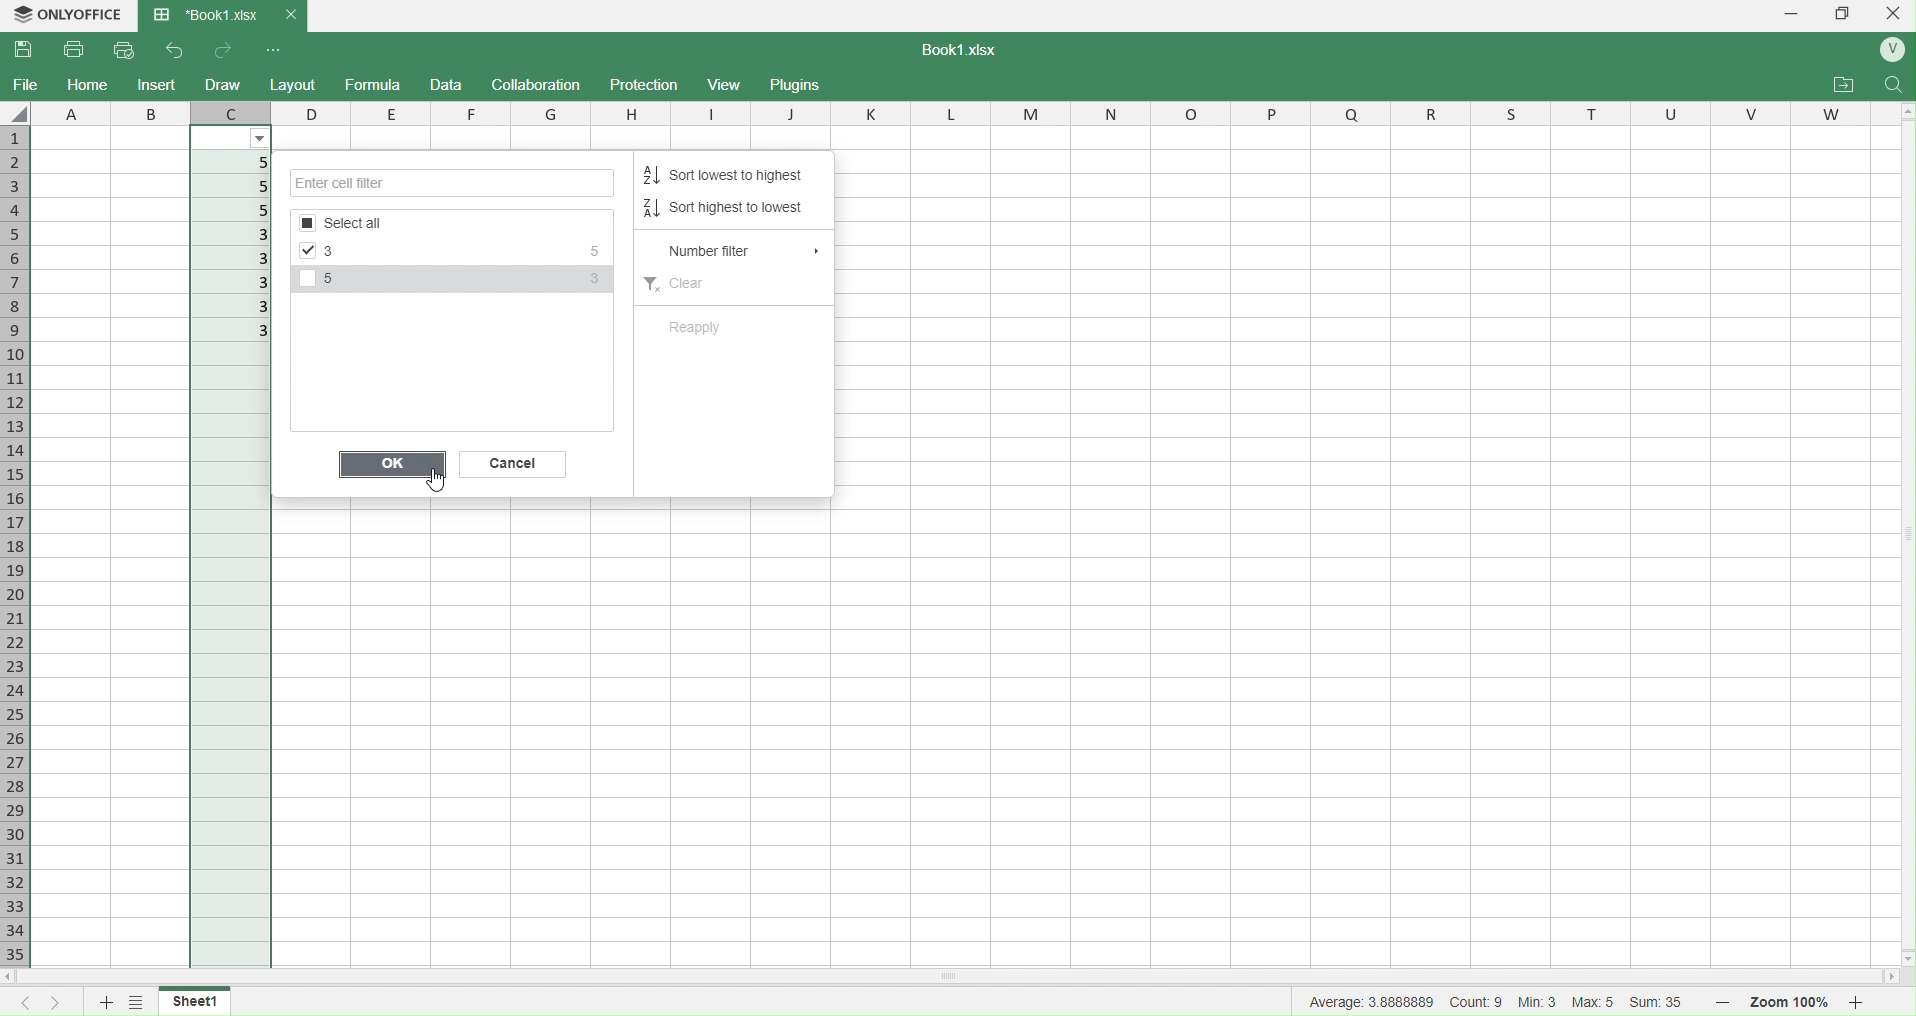 This screenshot has height=1016, width=1916. What do you see at coordinates (124, 49) in the screenshot?
I see `Quick Print` at bounding box center [124, 49].